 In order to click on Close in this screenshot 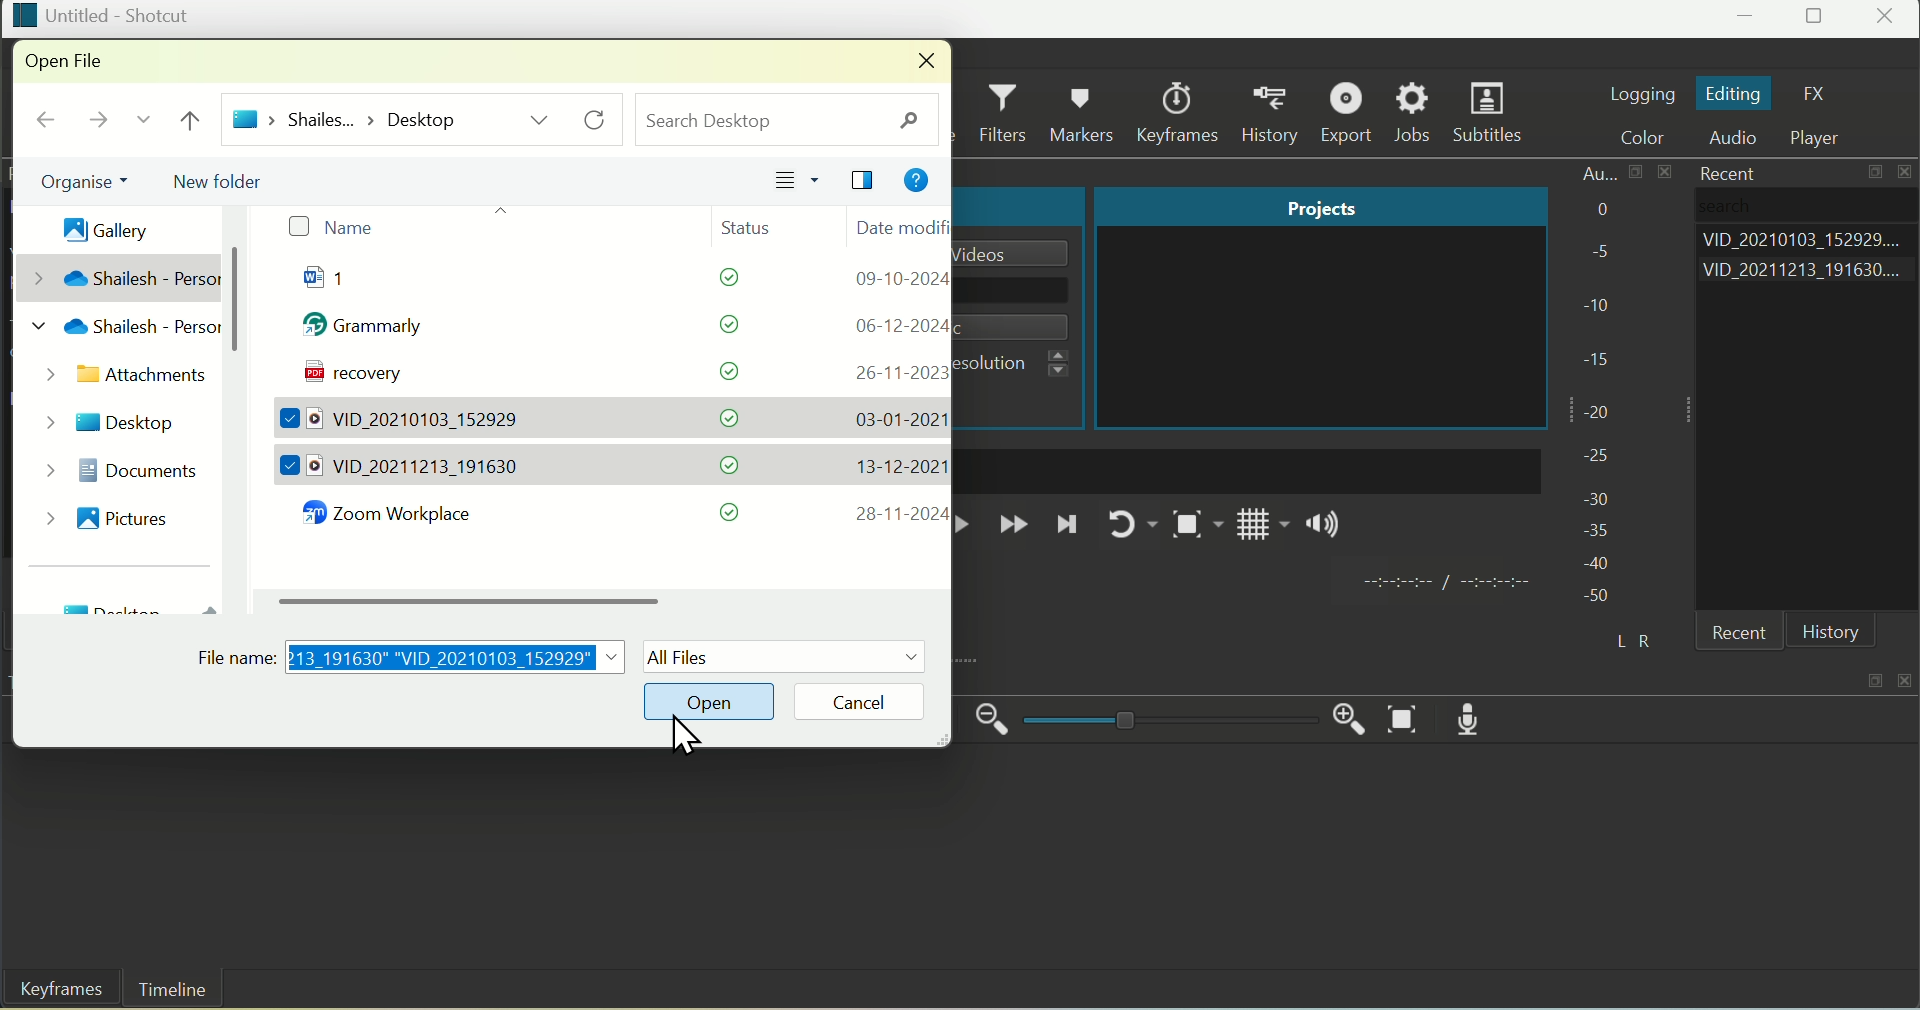, I will do `click(1888, 19)`.